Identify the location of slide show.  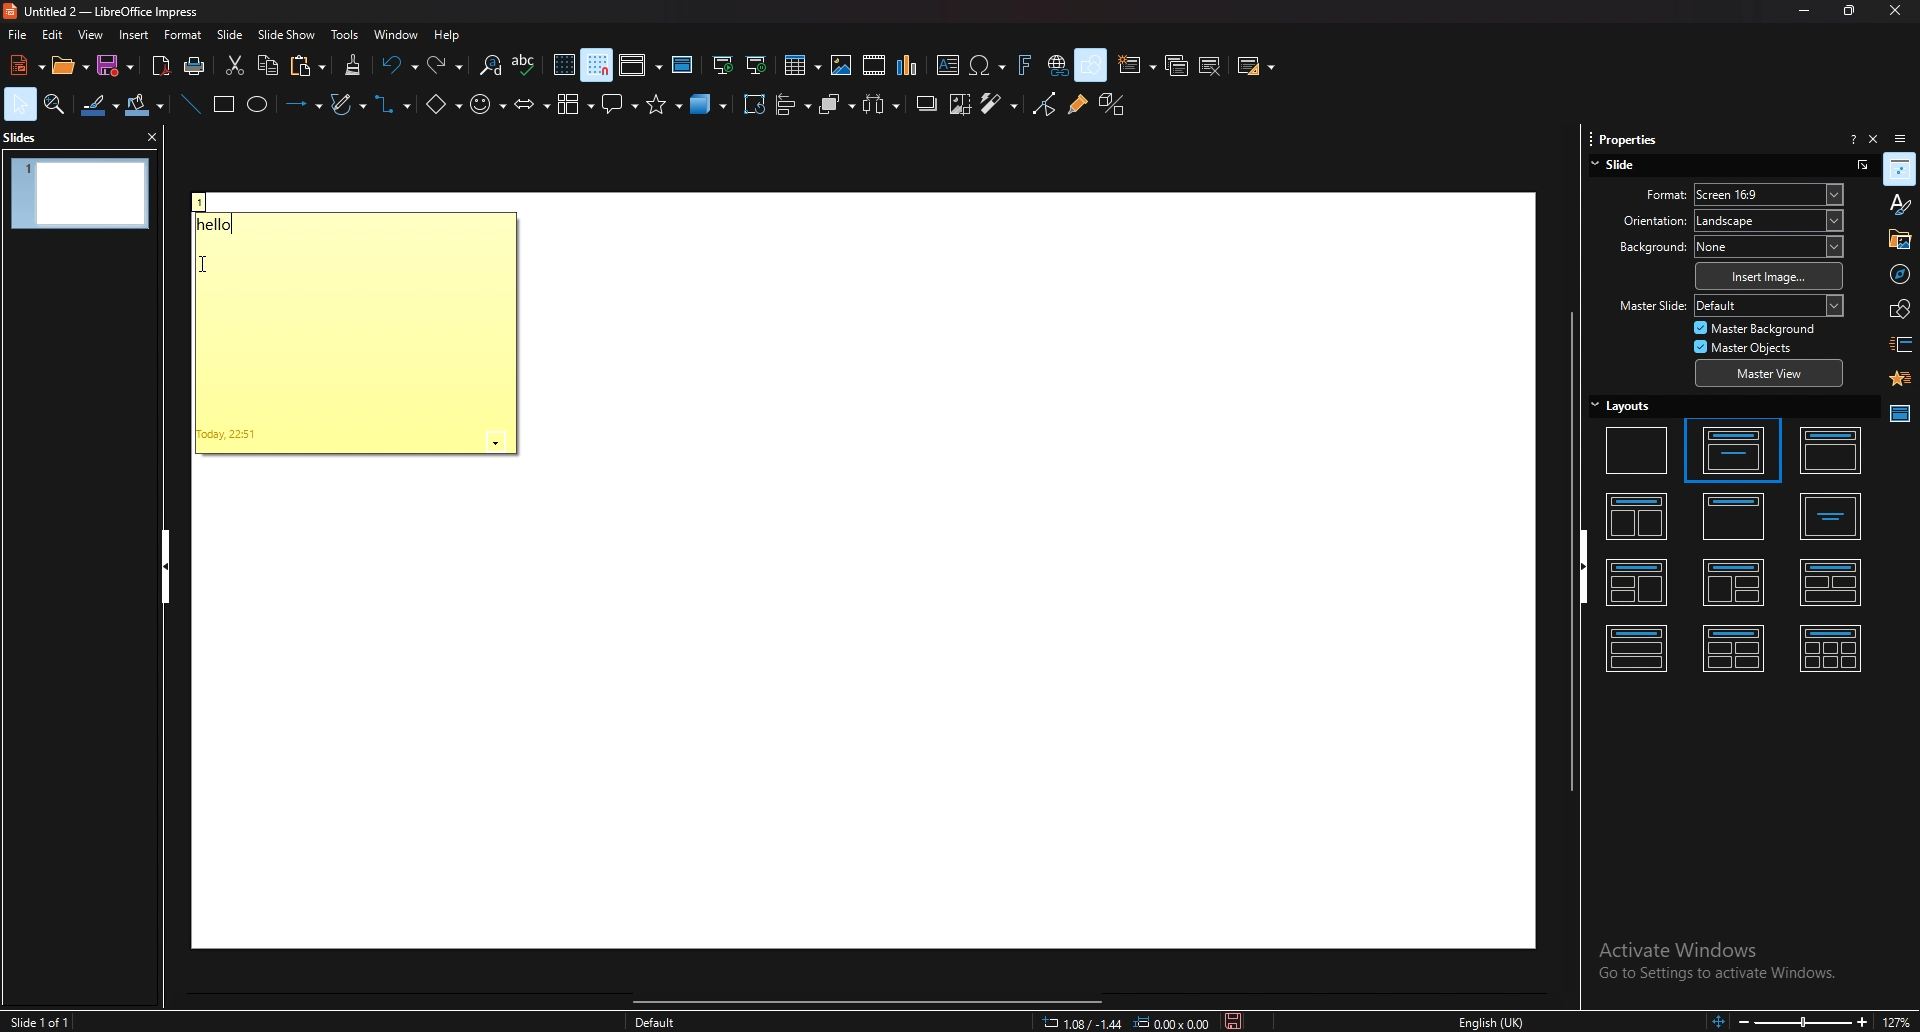
(288, 34).